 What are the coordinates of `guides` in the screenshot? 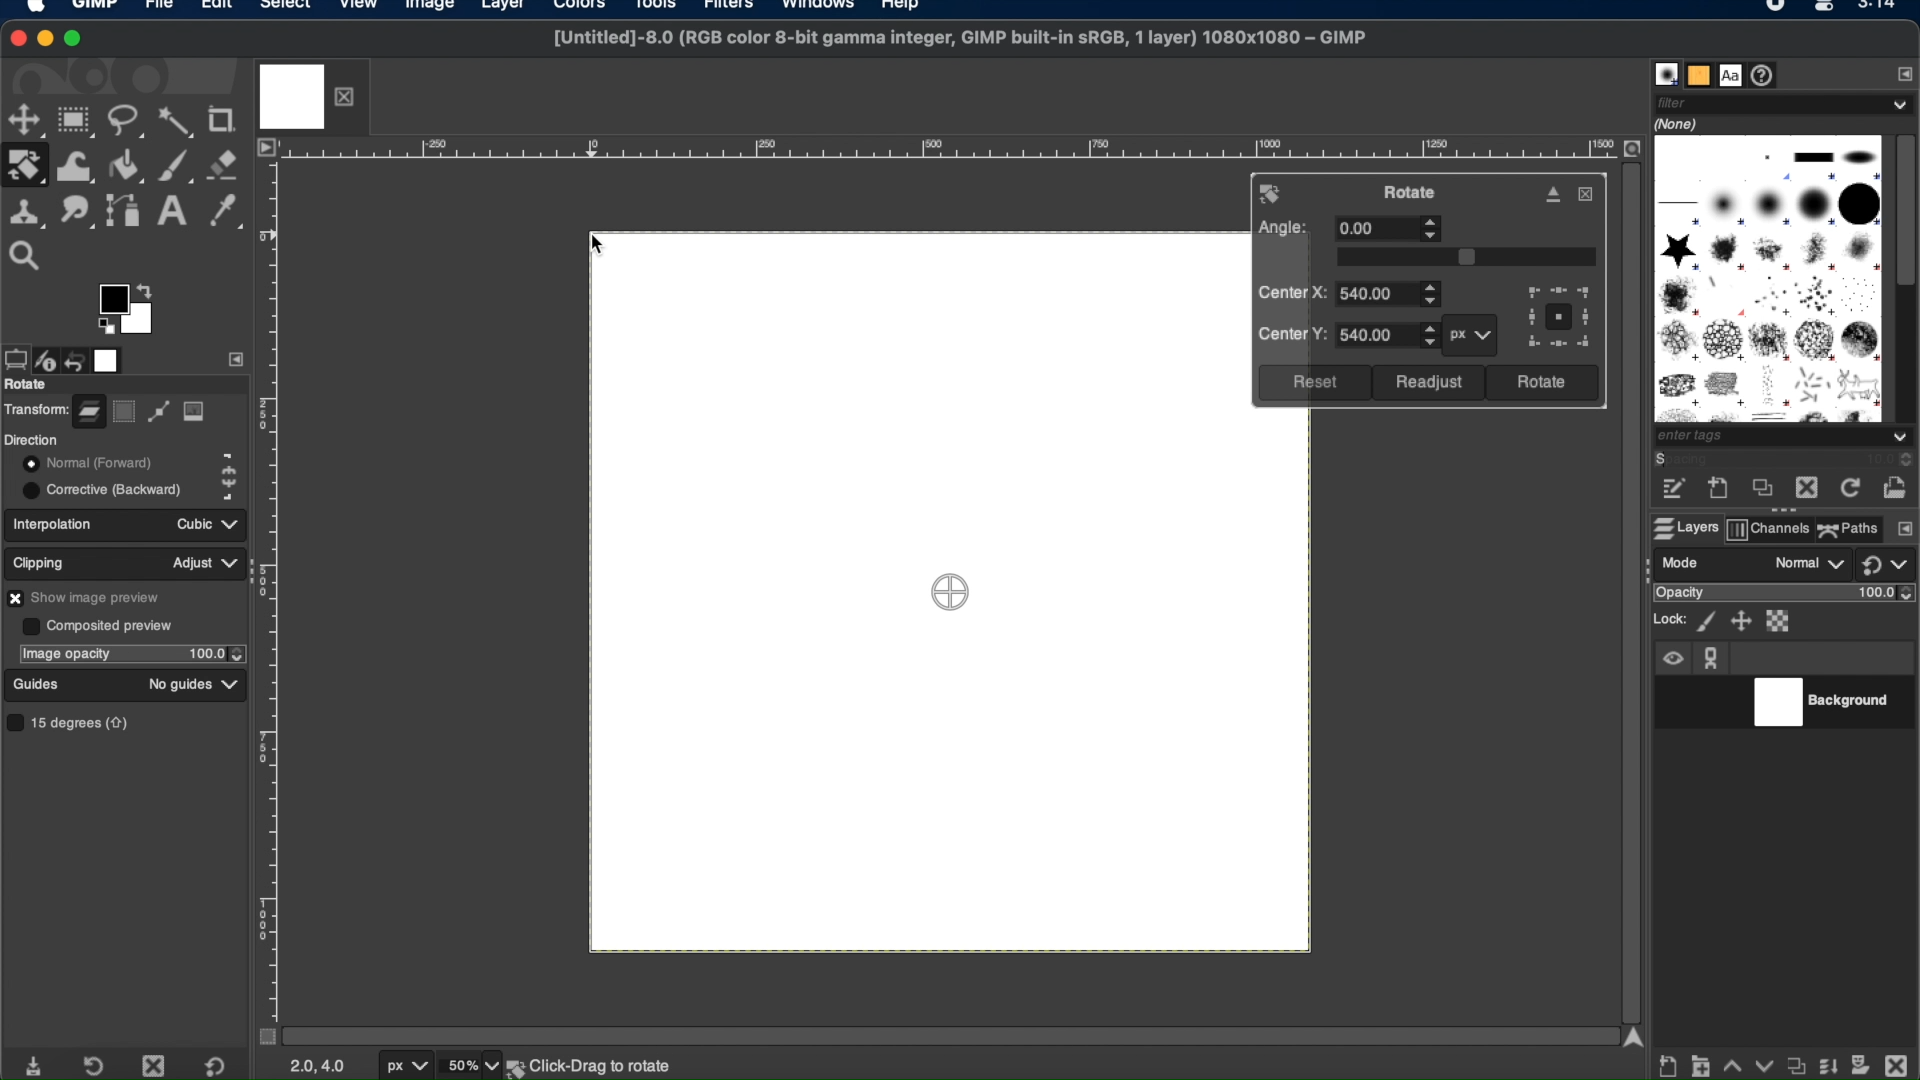 It's located at (37, 684).